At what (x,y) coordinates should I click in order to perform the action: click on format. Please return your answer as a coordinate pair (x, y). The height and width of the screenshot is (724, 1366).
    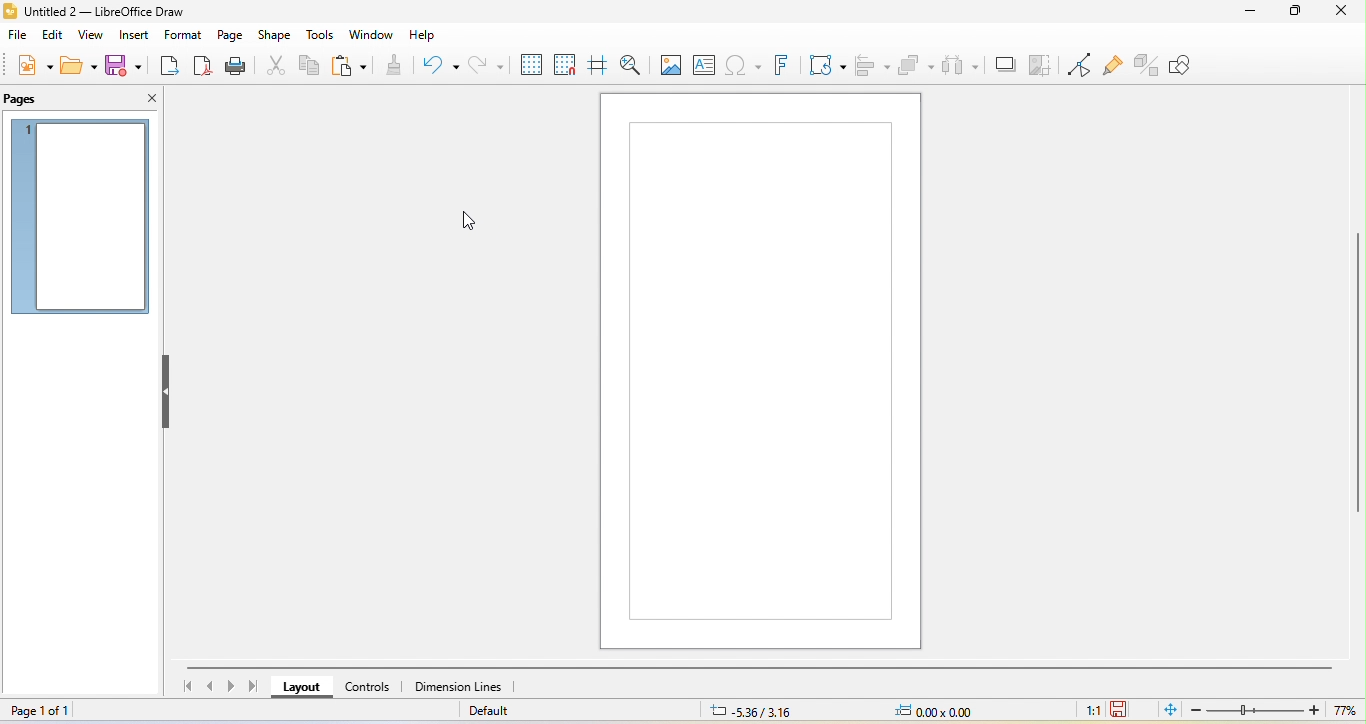
    Looking at the image, I should click on (180, 37).